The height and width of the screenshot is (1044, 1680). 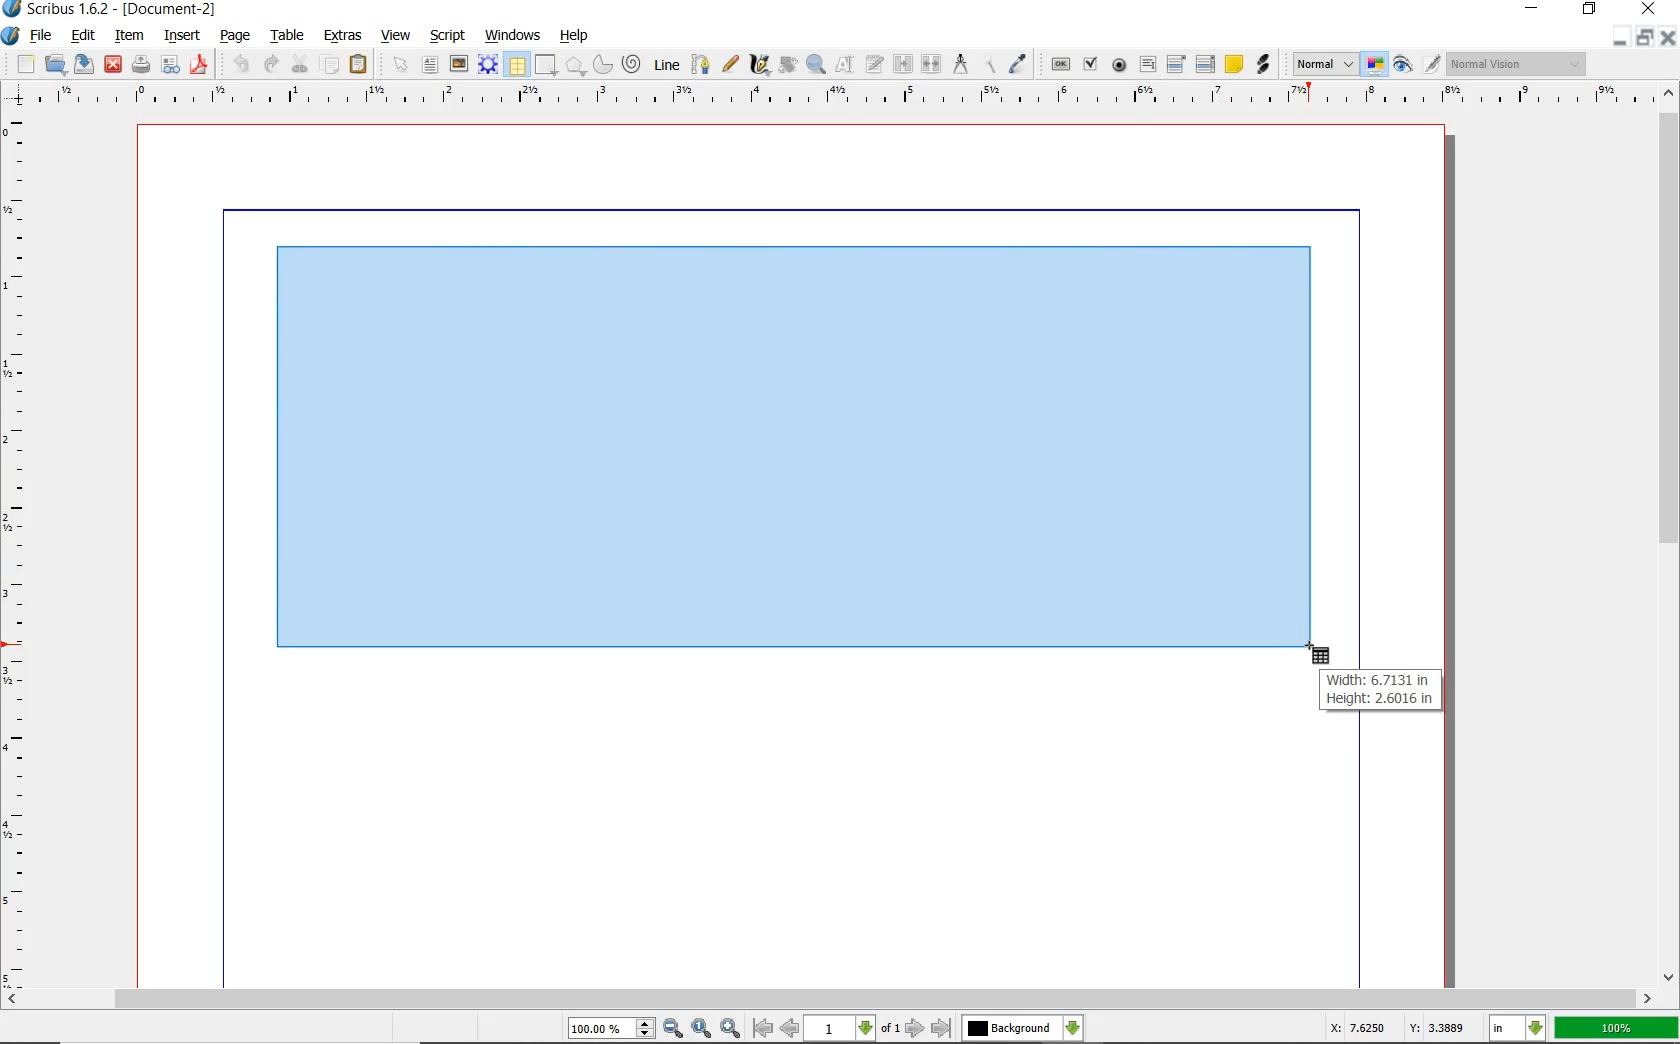 I want to click on cut, so click(x=299, y=63).